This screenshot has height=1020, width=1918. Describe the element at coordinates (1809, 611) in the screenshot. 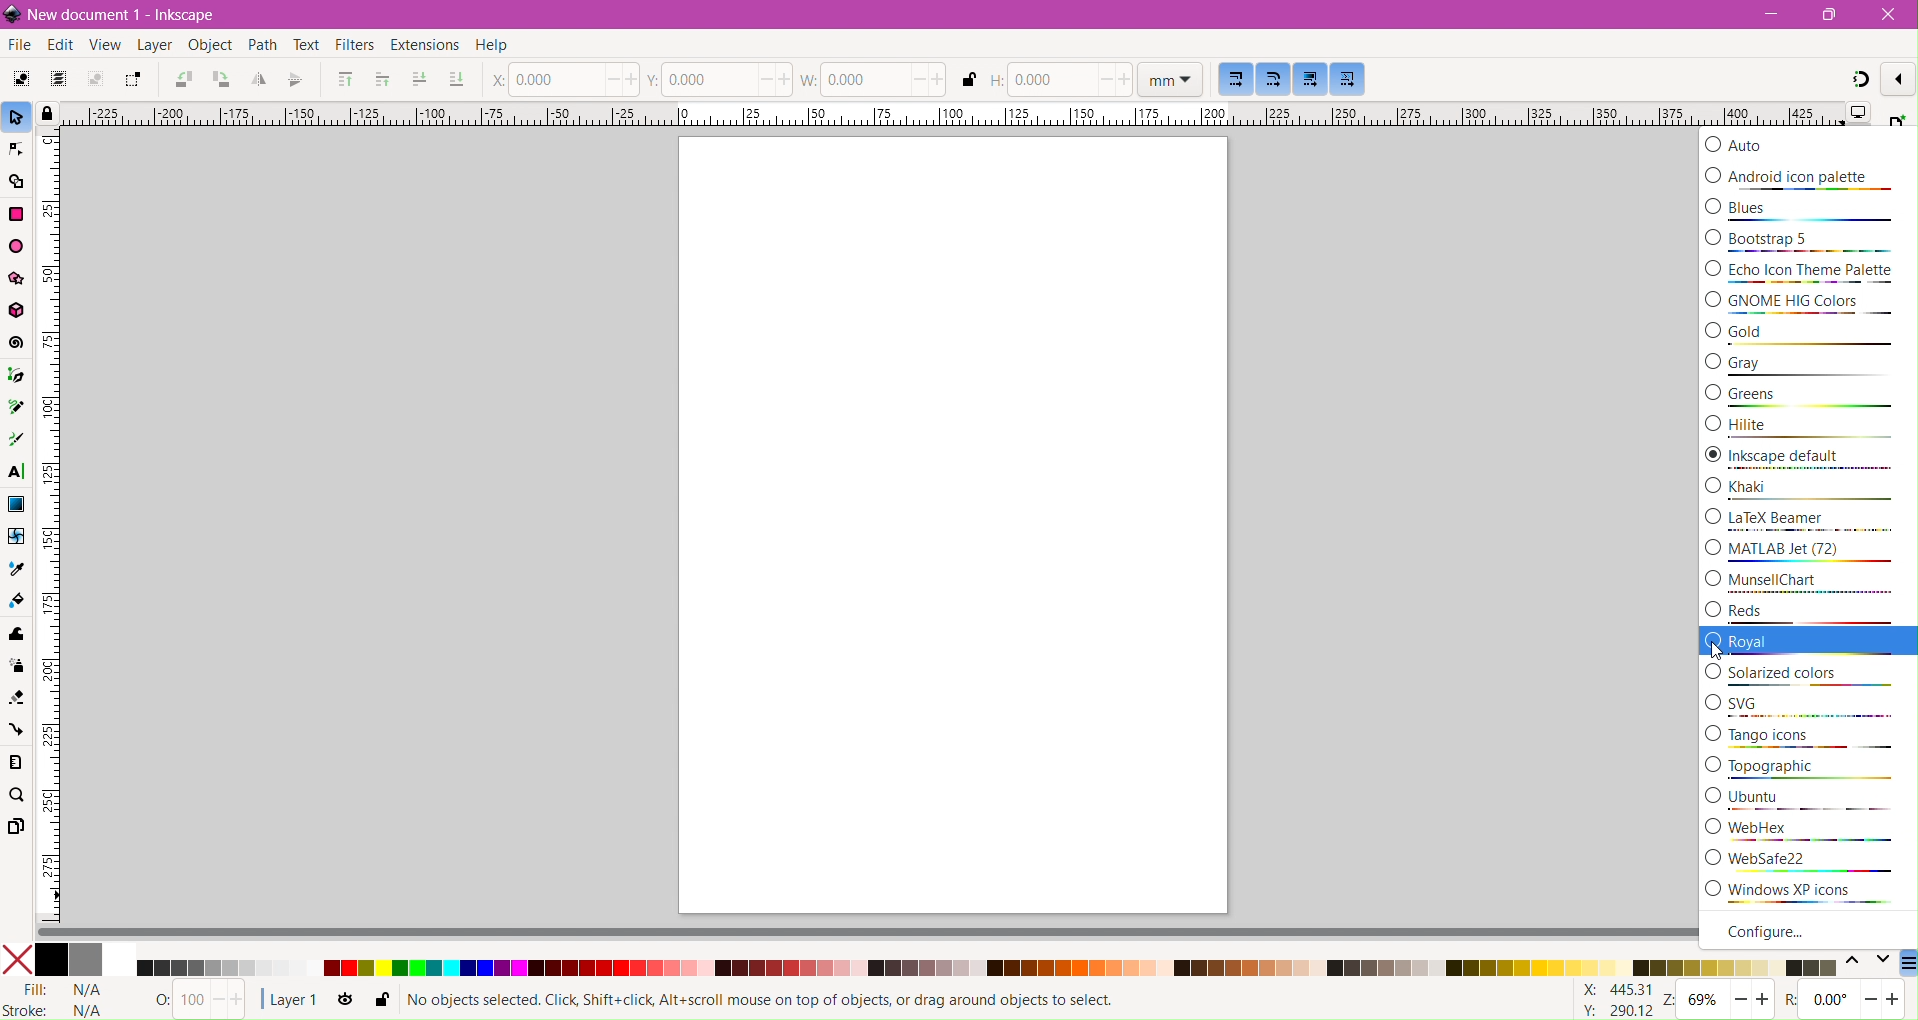

I see `Reds` at that location.